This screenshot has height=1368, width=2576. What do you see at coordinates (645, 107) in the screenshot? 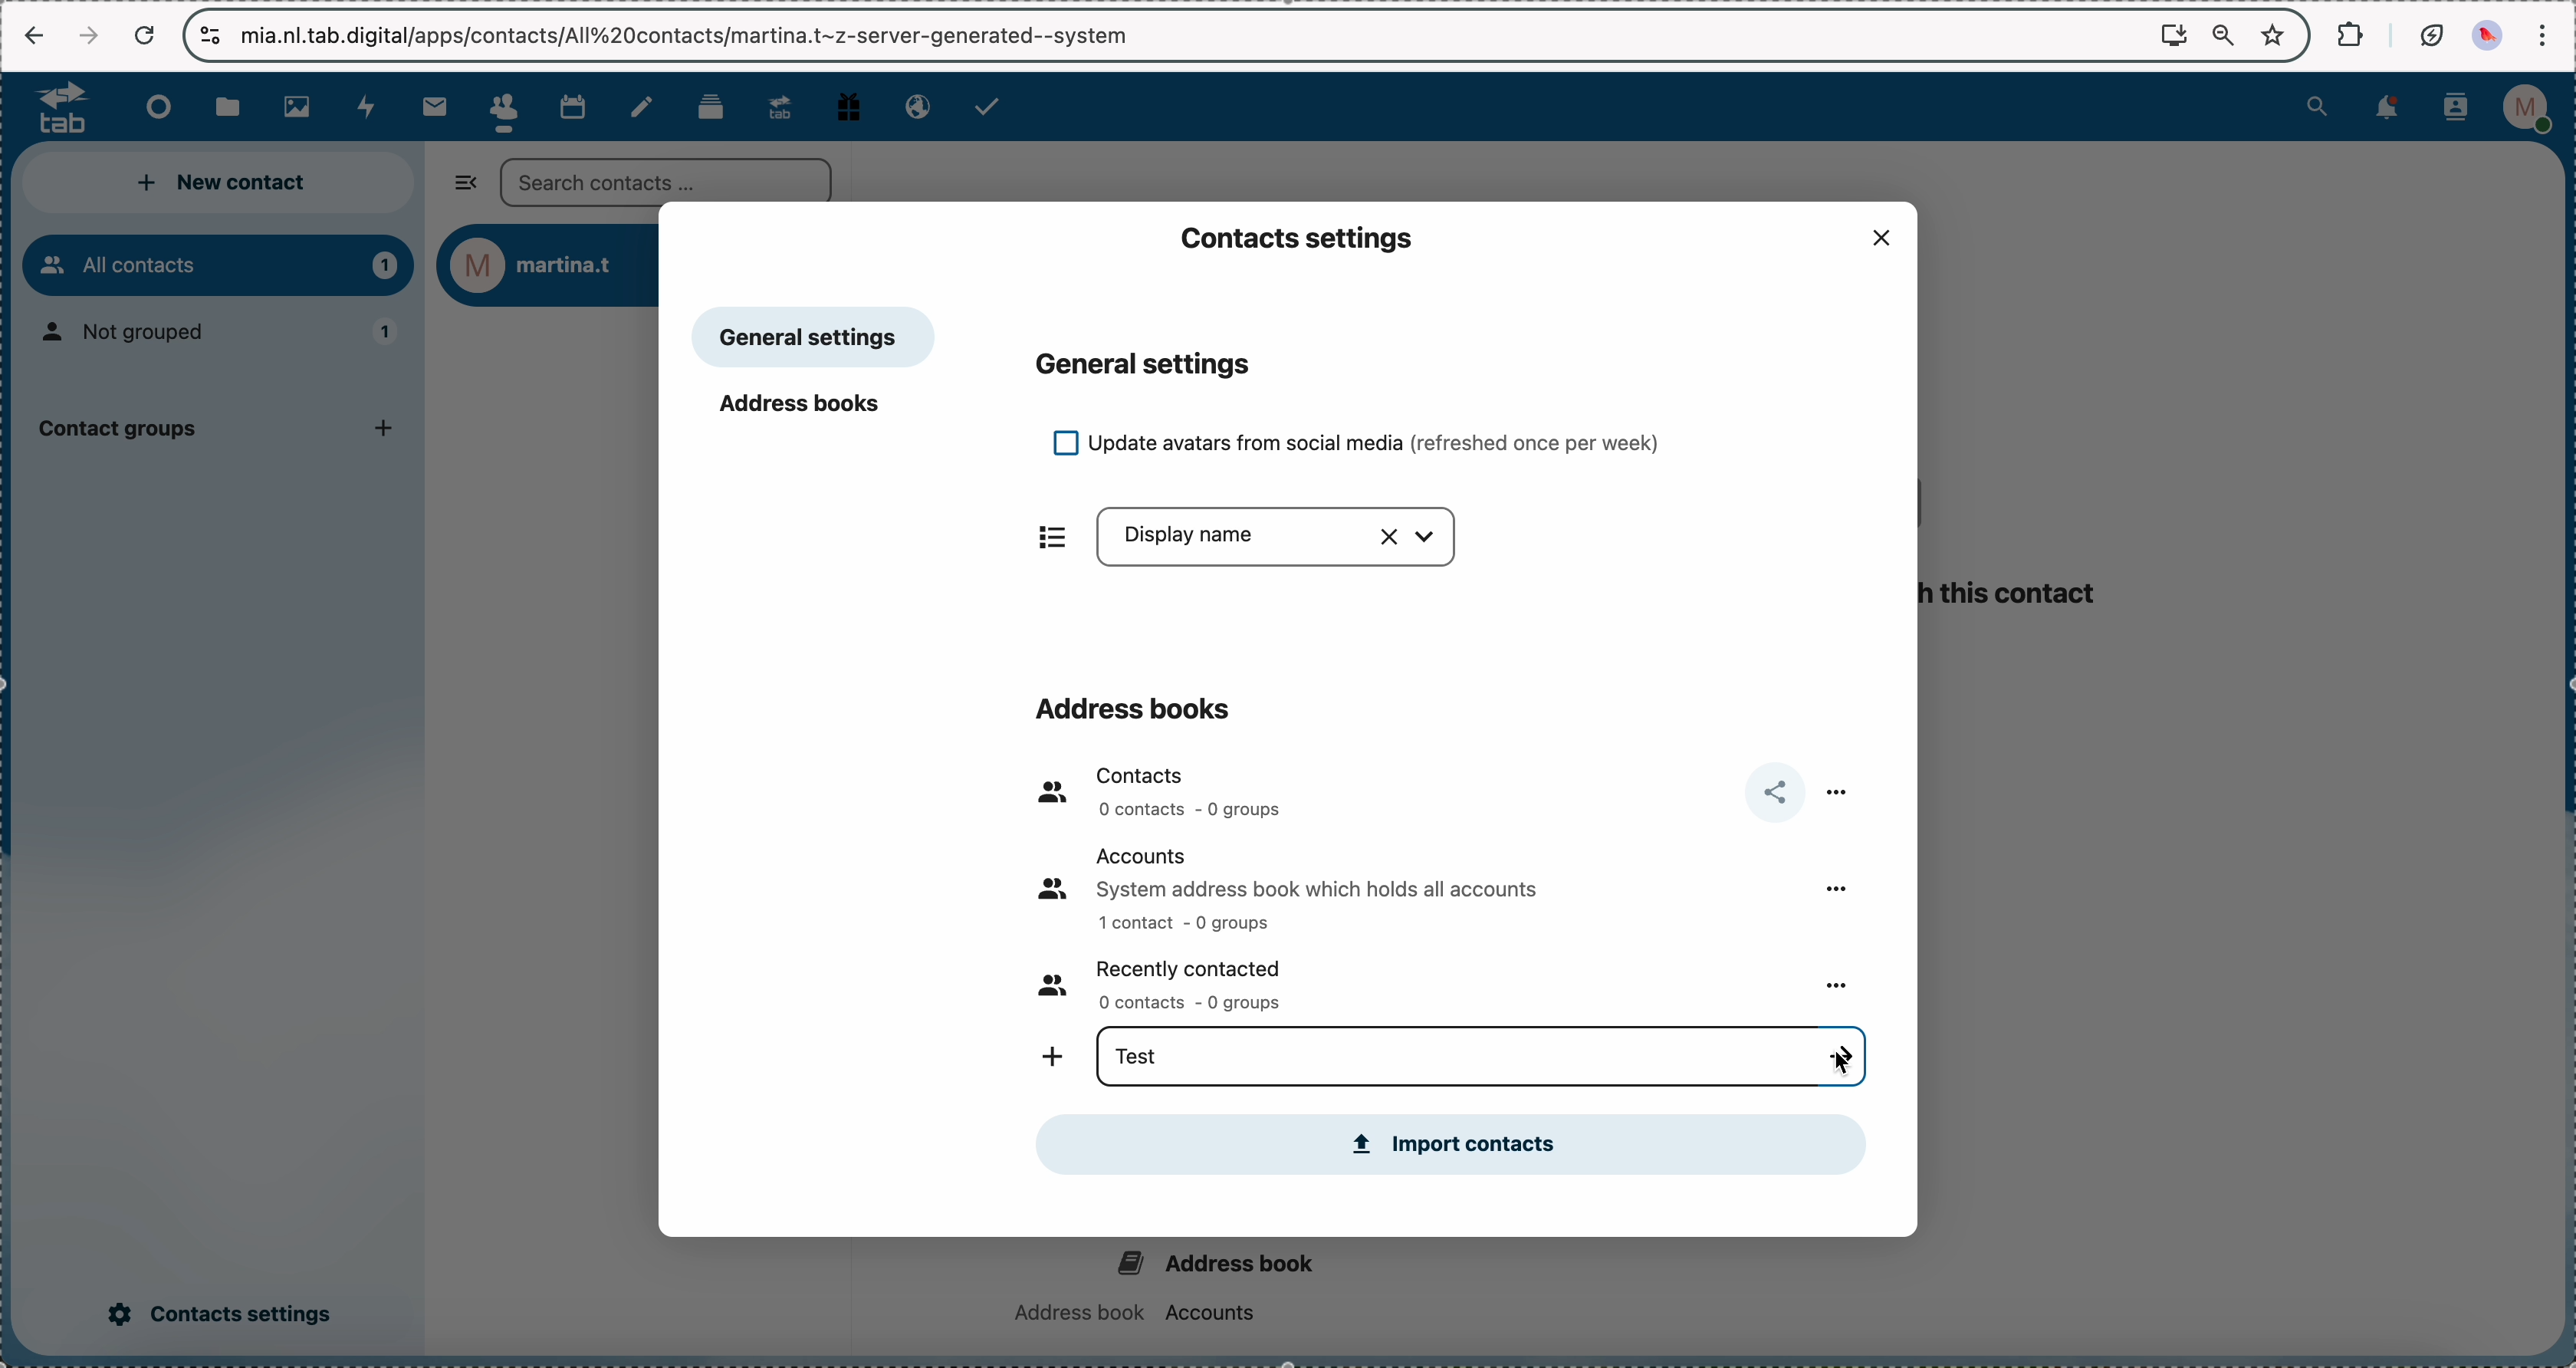
I see `notes` at bounding box center [645, 107].